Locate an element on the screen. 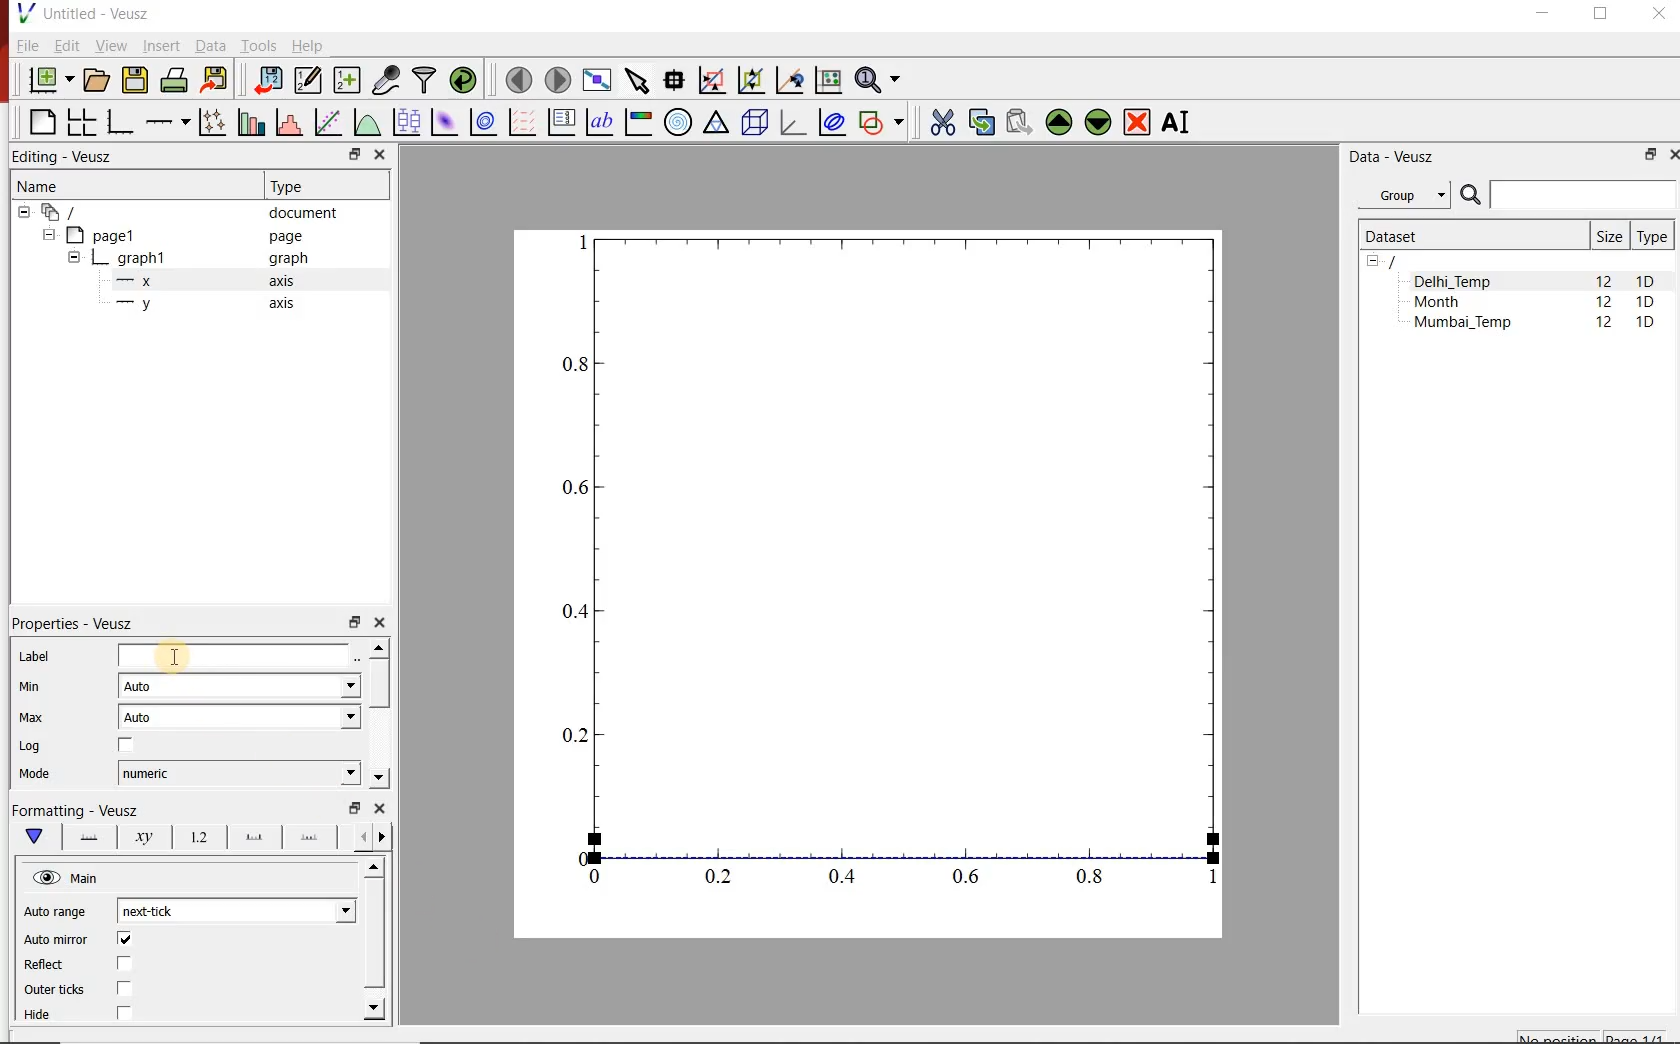  capture remote data is located at coordinates (387, 80).